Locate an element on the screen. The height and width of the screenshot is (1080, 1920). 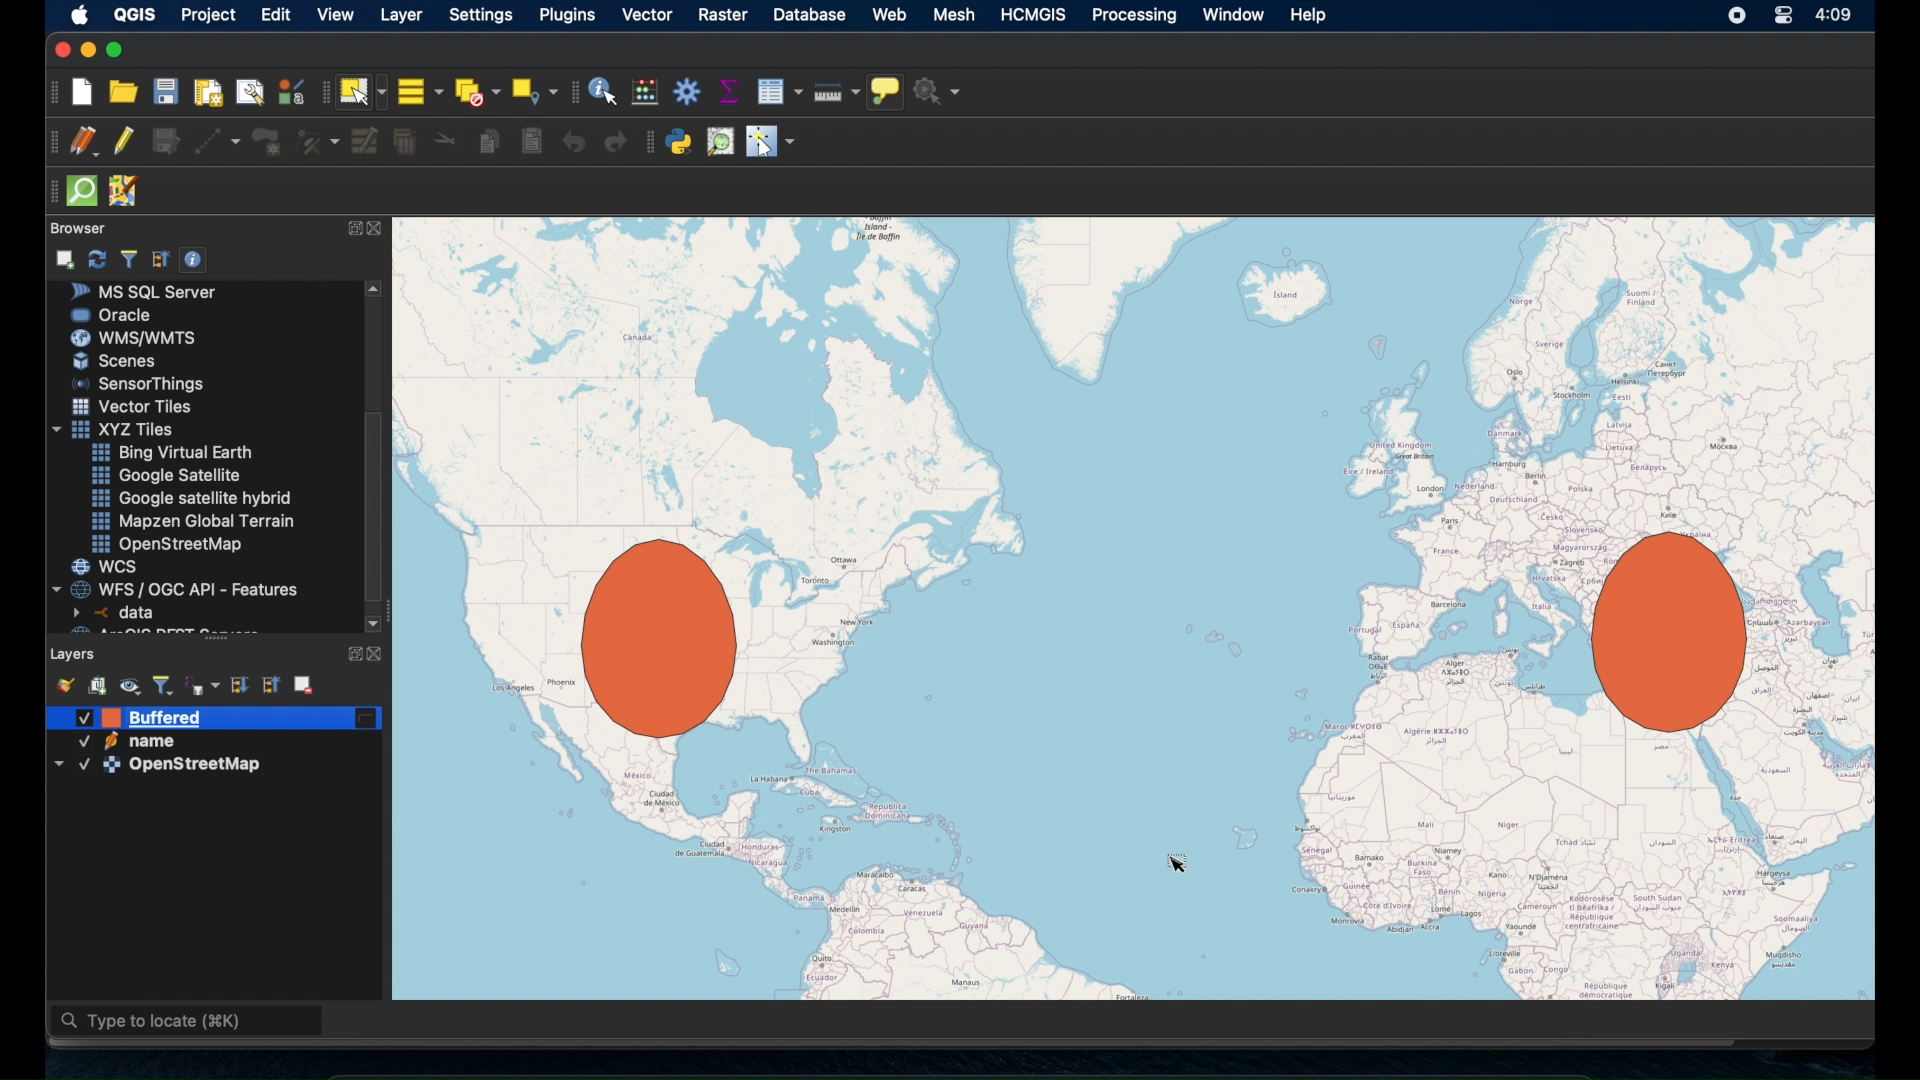
close is located at coordinates (59, 50).